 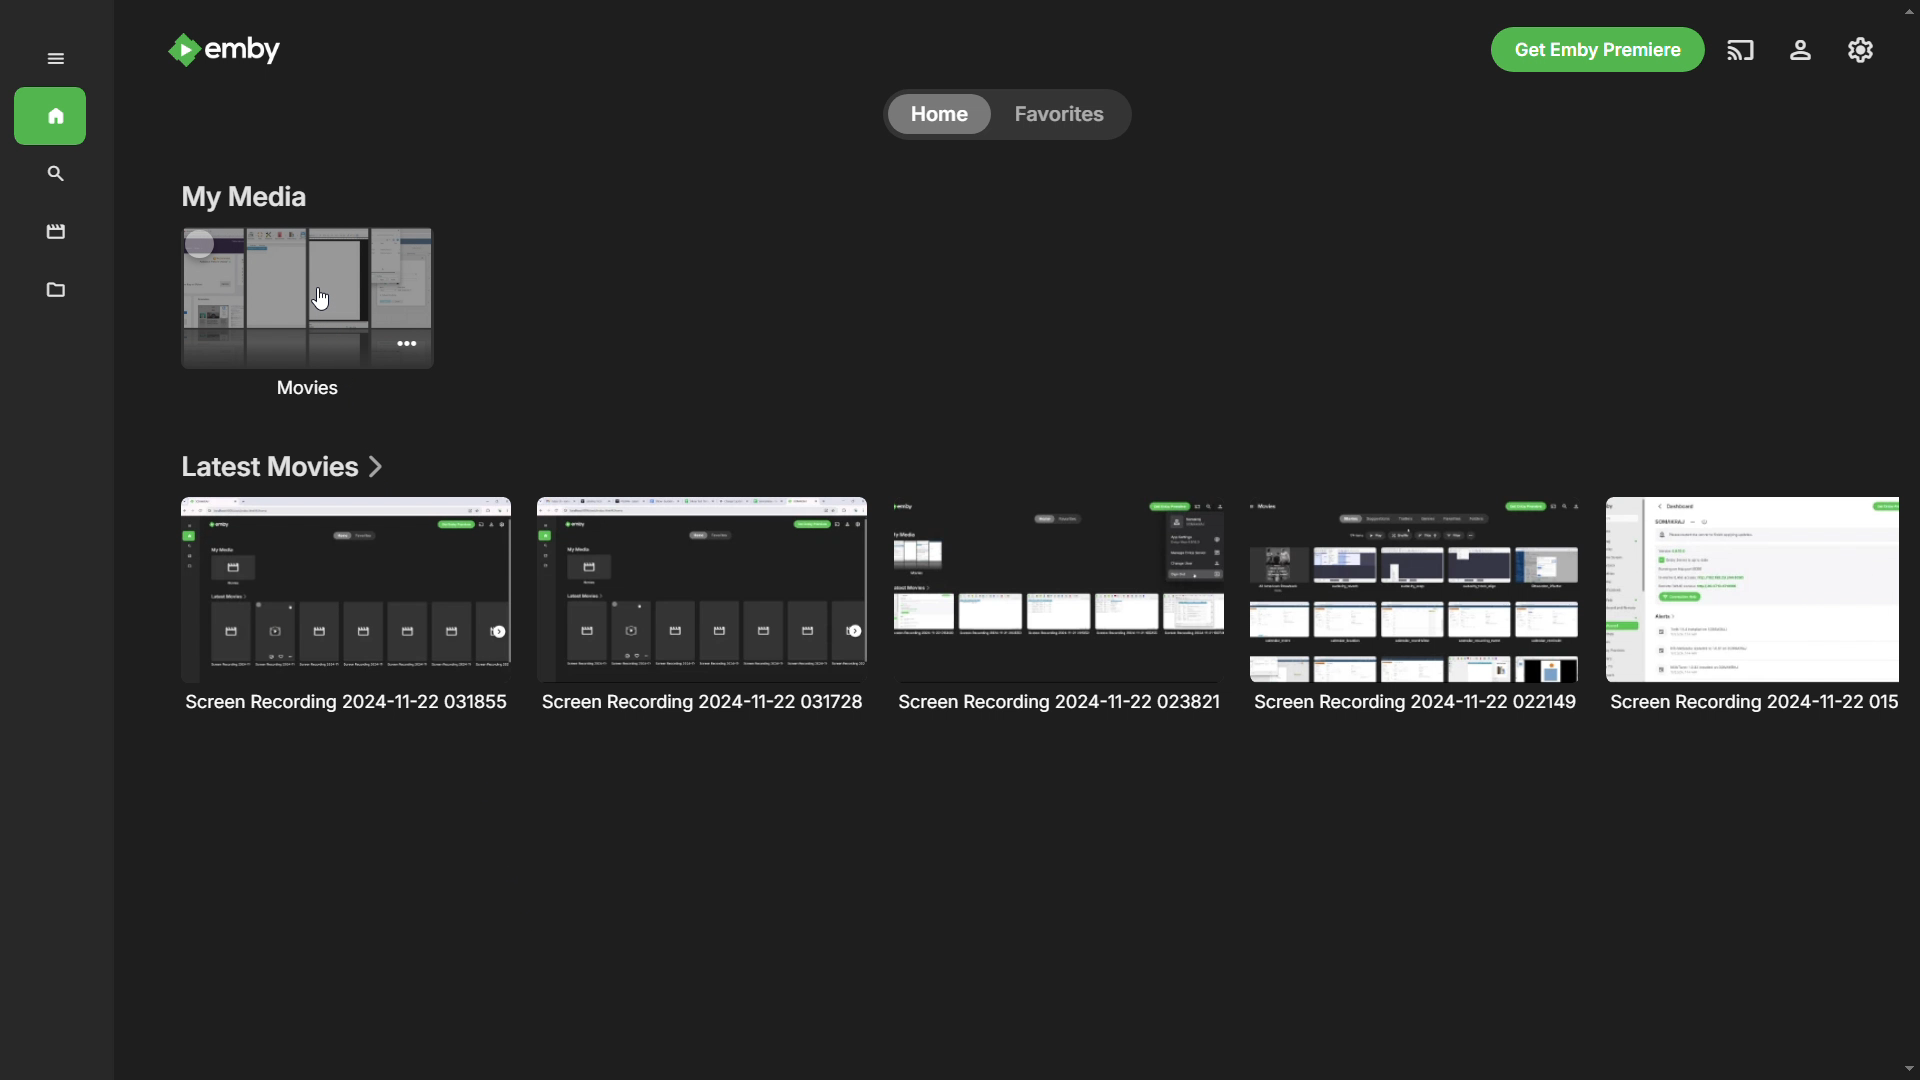 I want to click on movies, so click(x=307, y=388).